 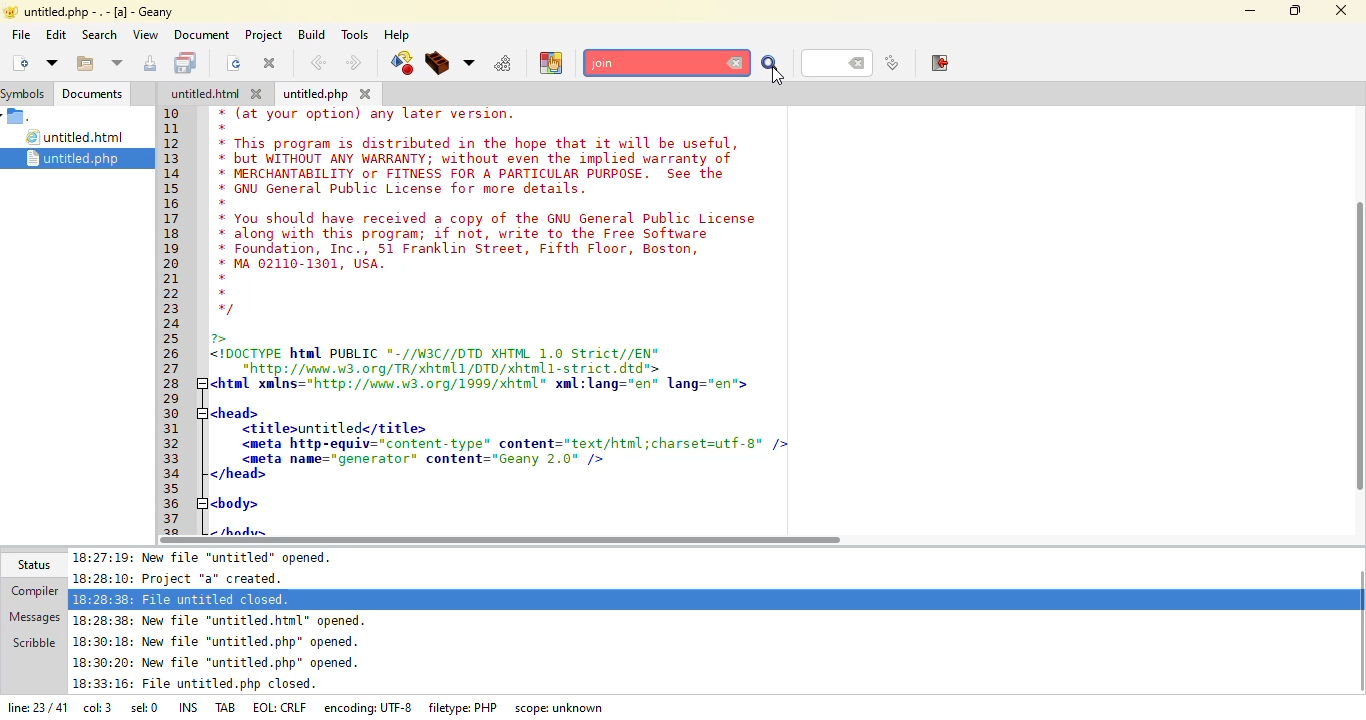 What do you see at coordinates (354, 34) in the screenshot?
I see `tools` at bounding box center [354, 34].